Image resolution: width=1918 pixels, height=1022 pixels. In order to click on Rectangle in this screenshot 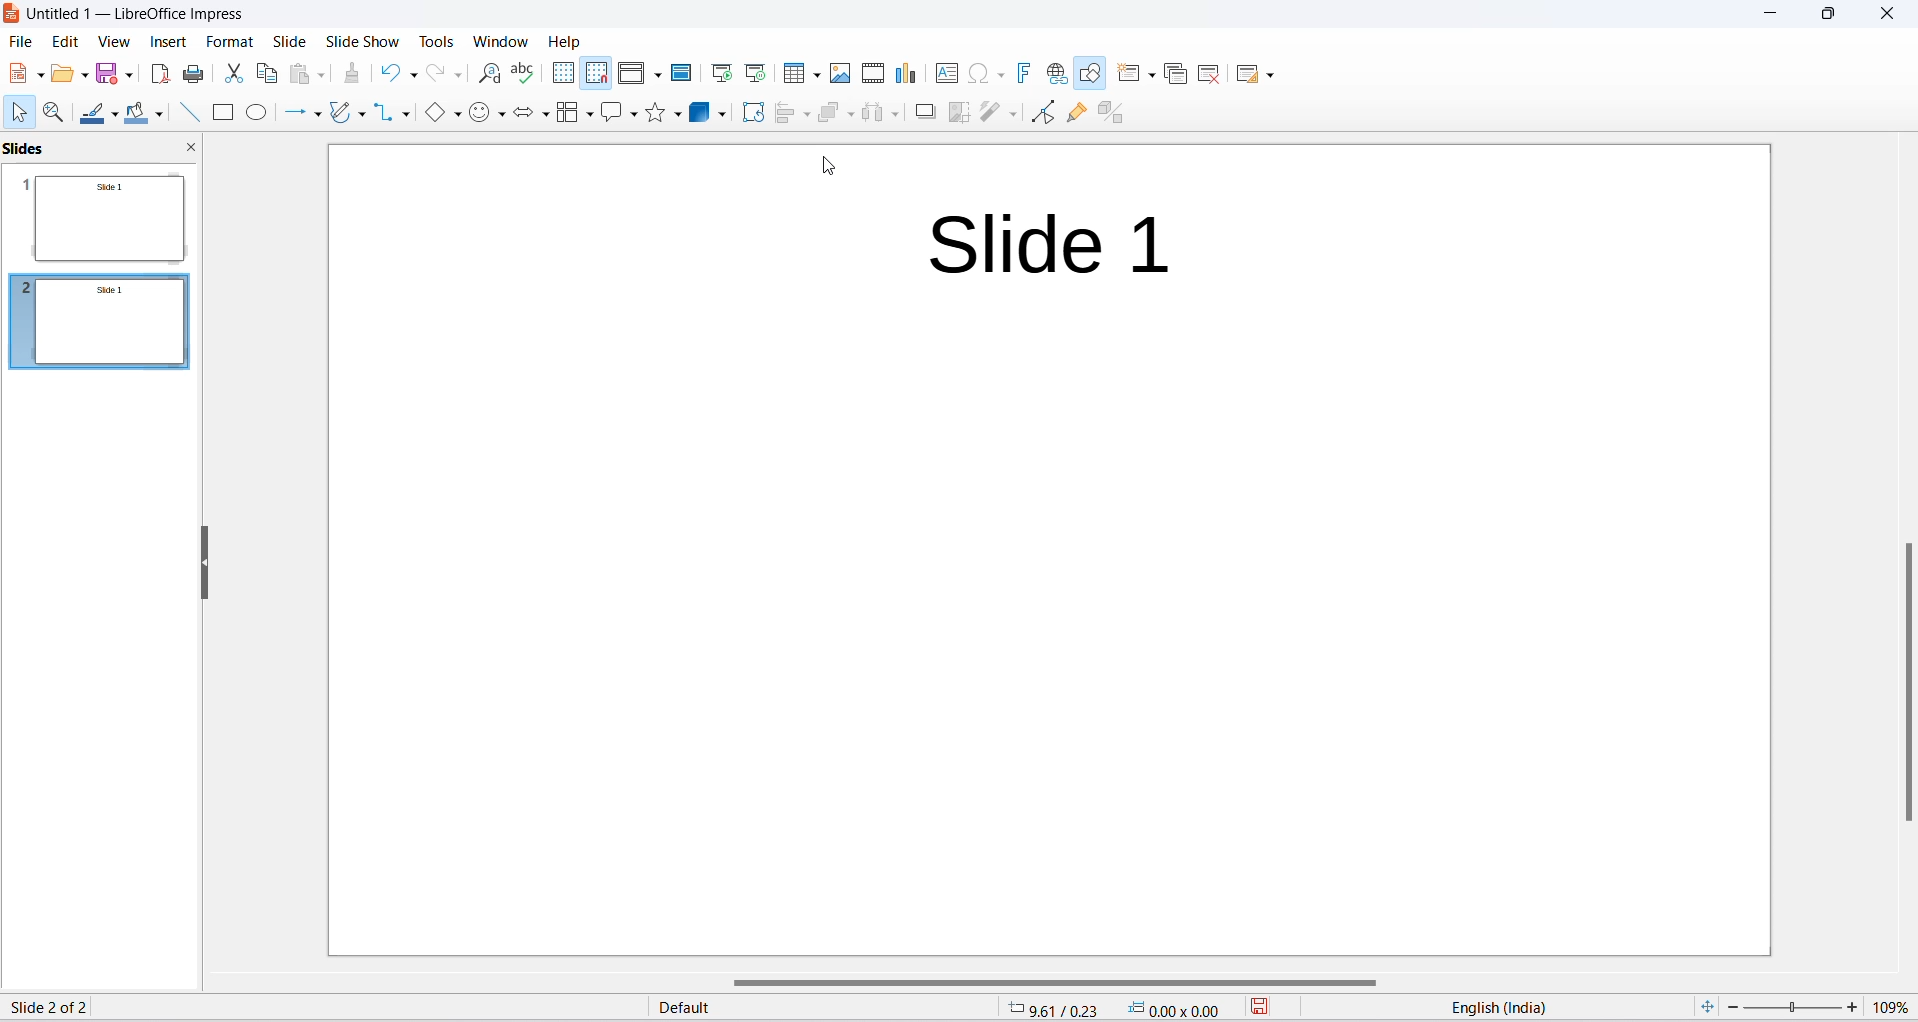, I will do `click(221, 115)`.